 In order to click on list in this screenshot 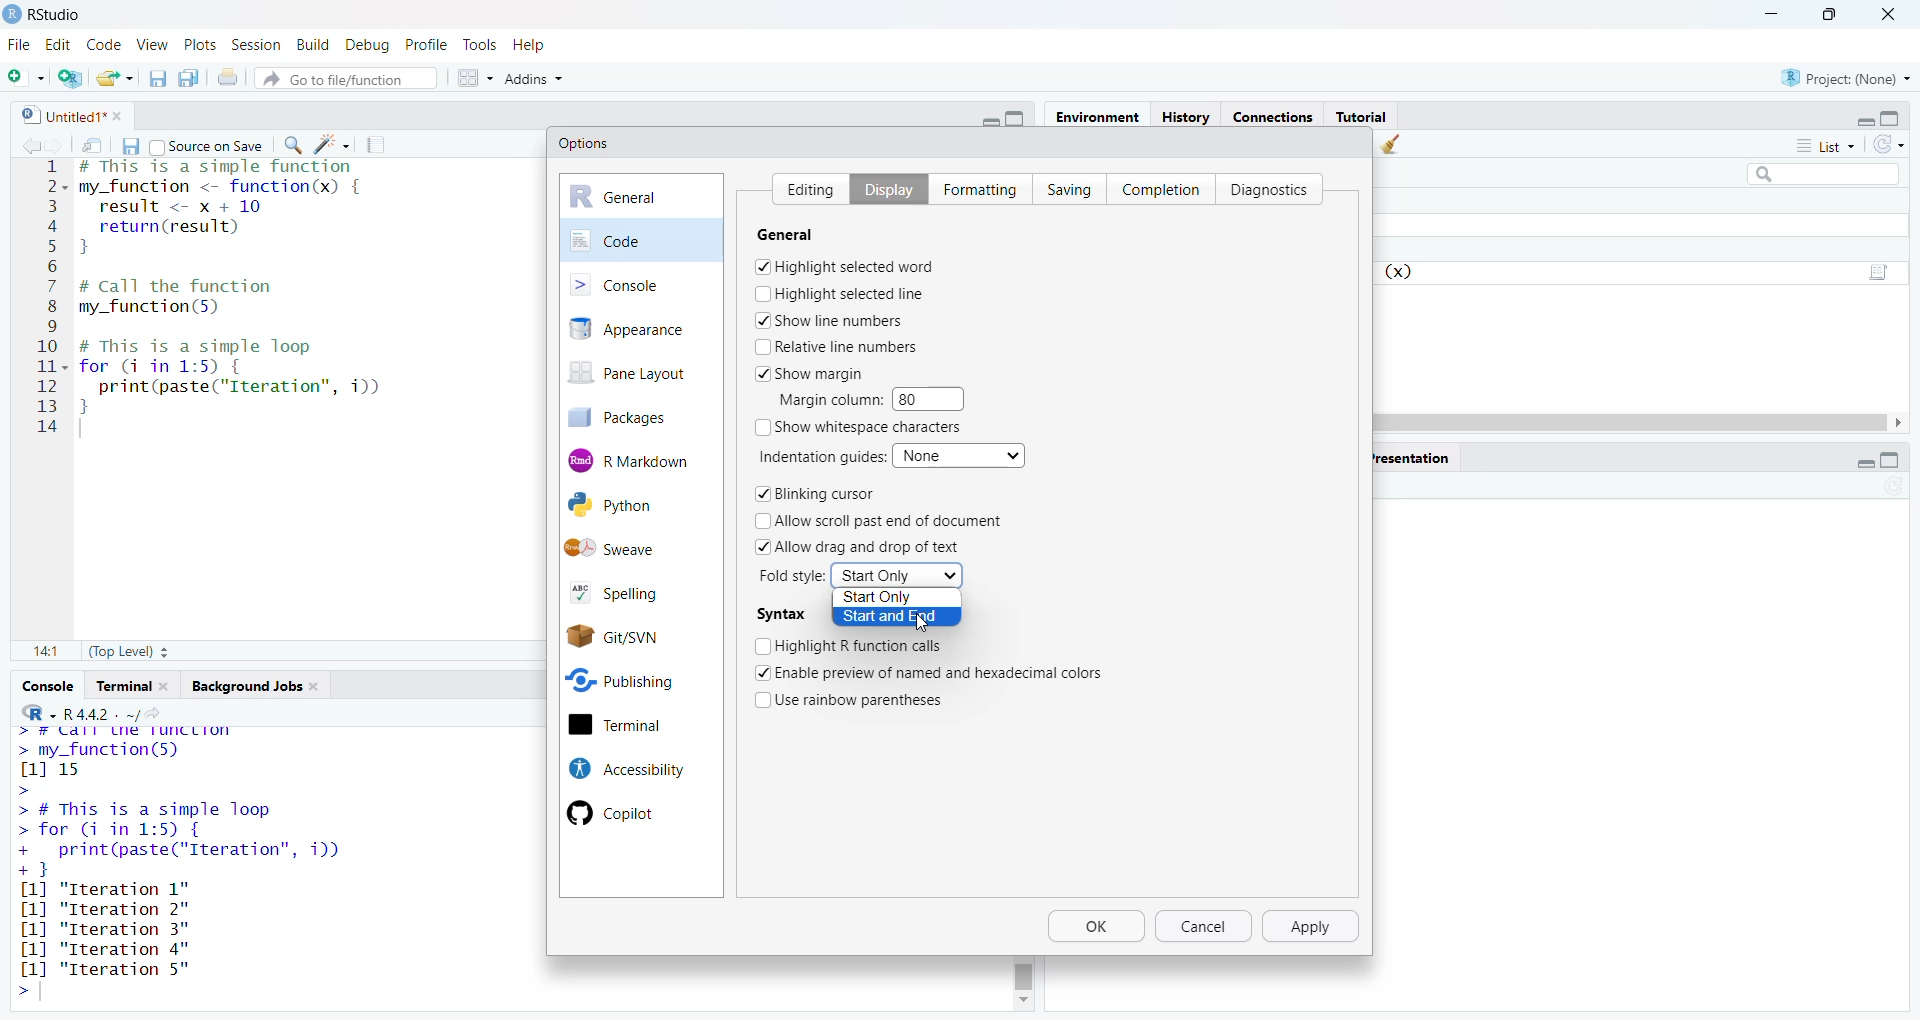, I will do `click(1824, 149)`.